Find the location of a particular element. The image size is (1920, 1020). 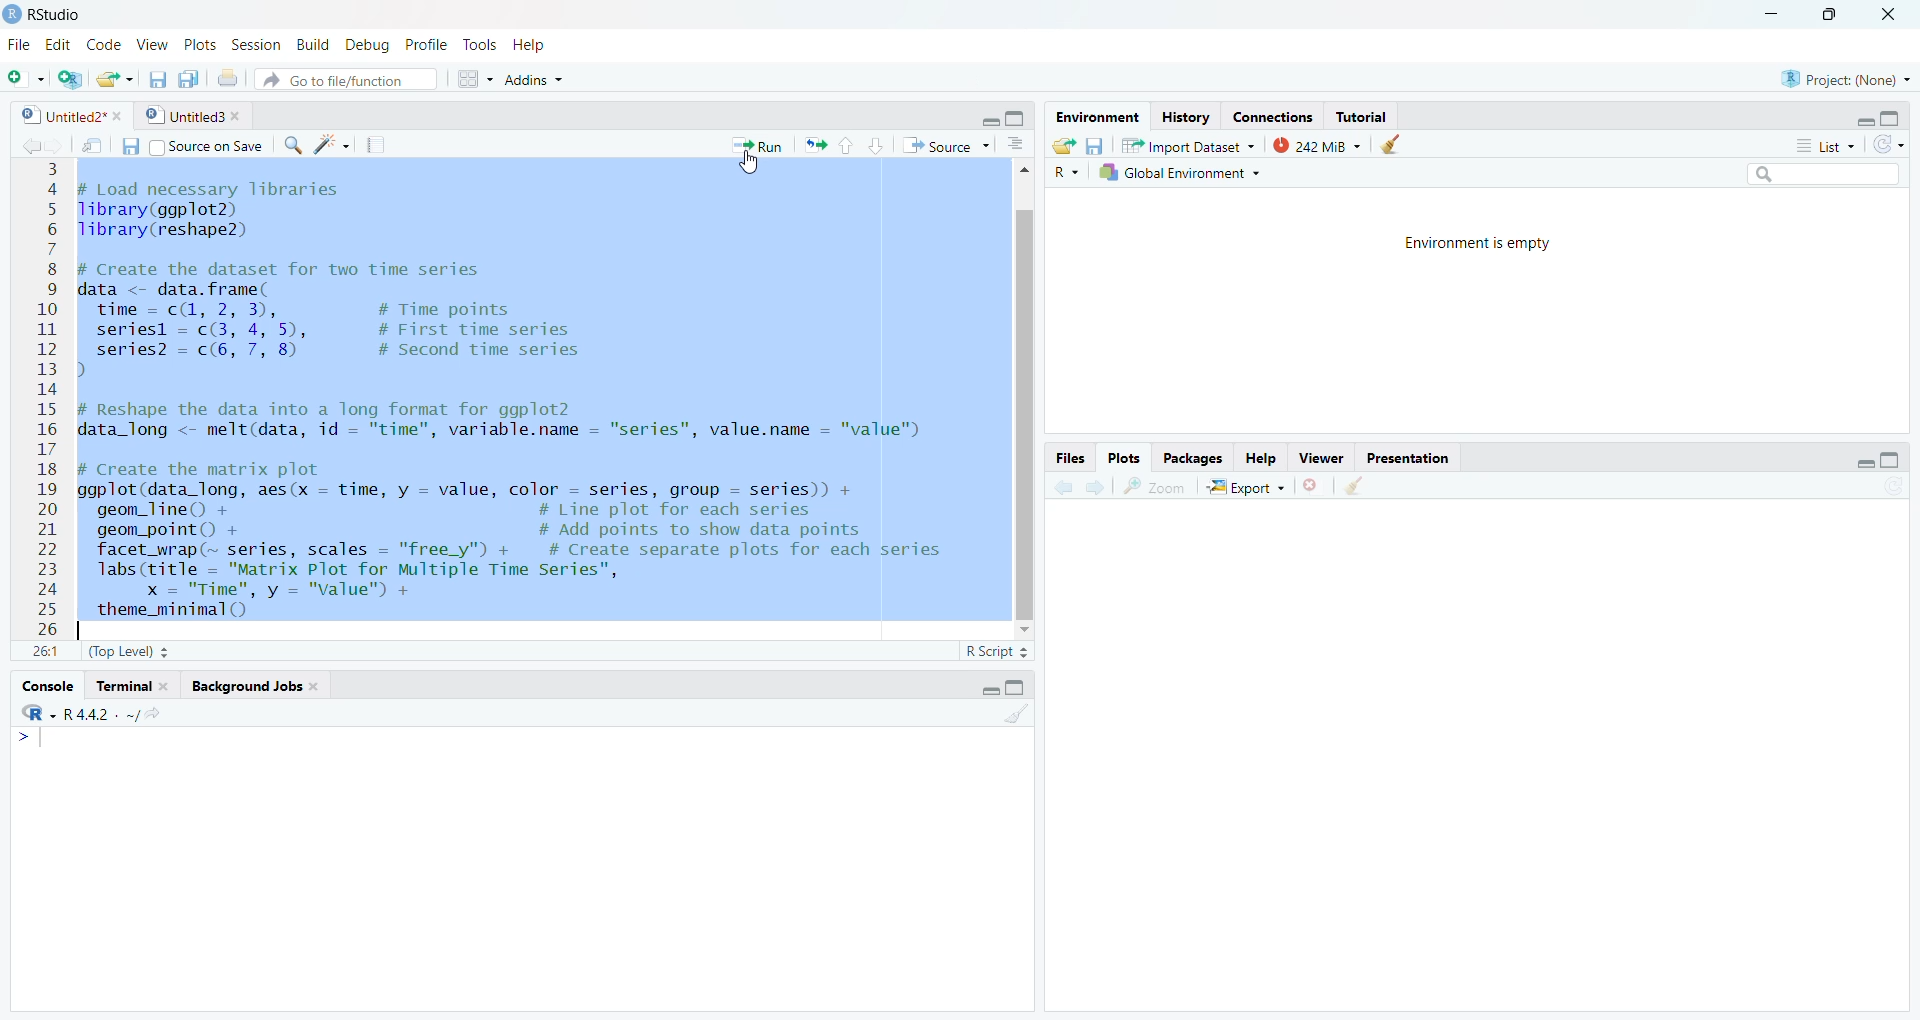

Document outline is located at coordinates (1016, 147).